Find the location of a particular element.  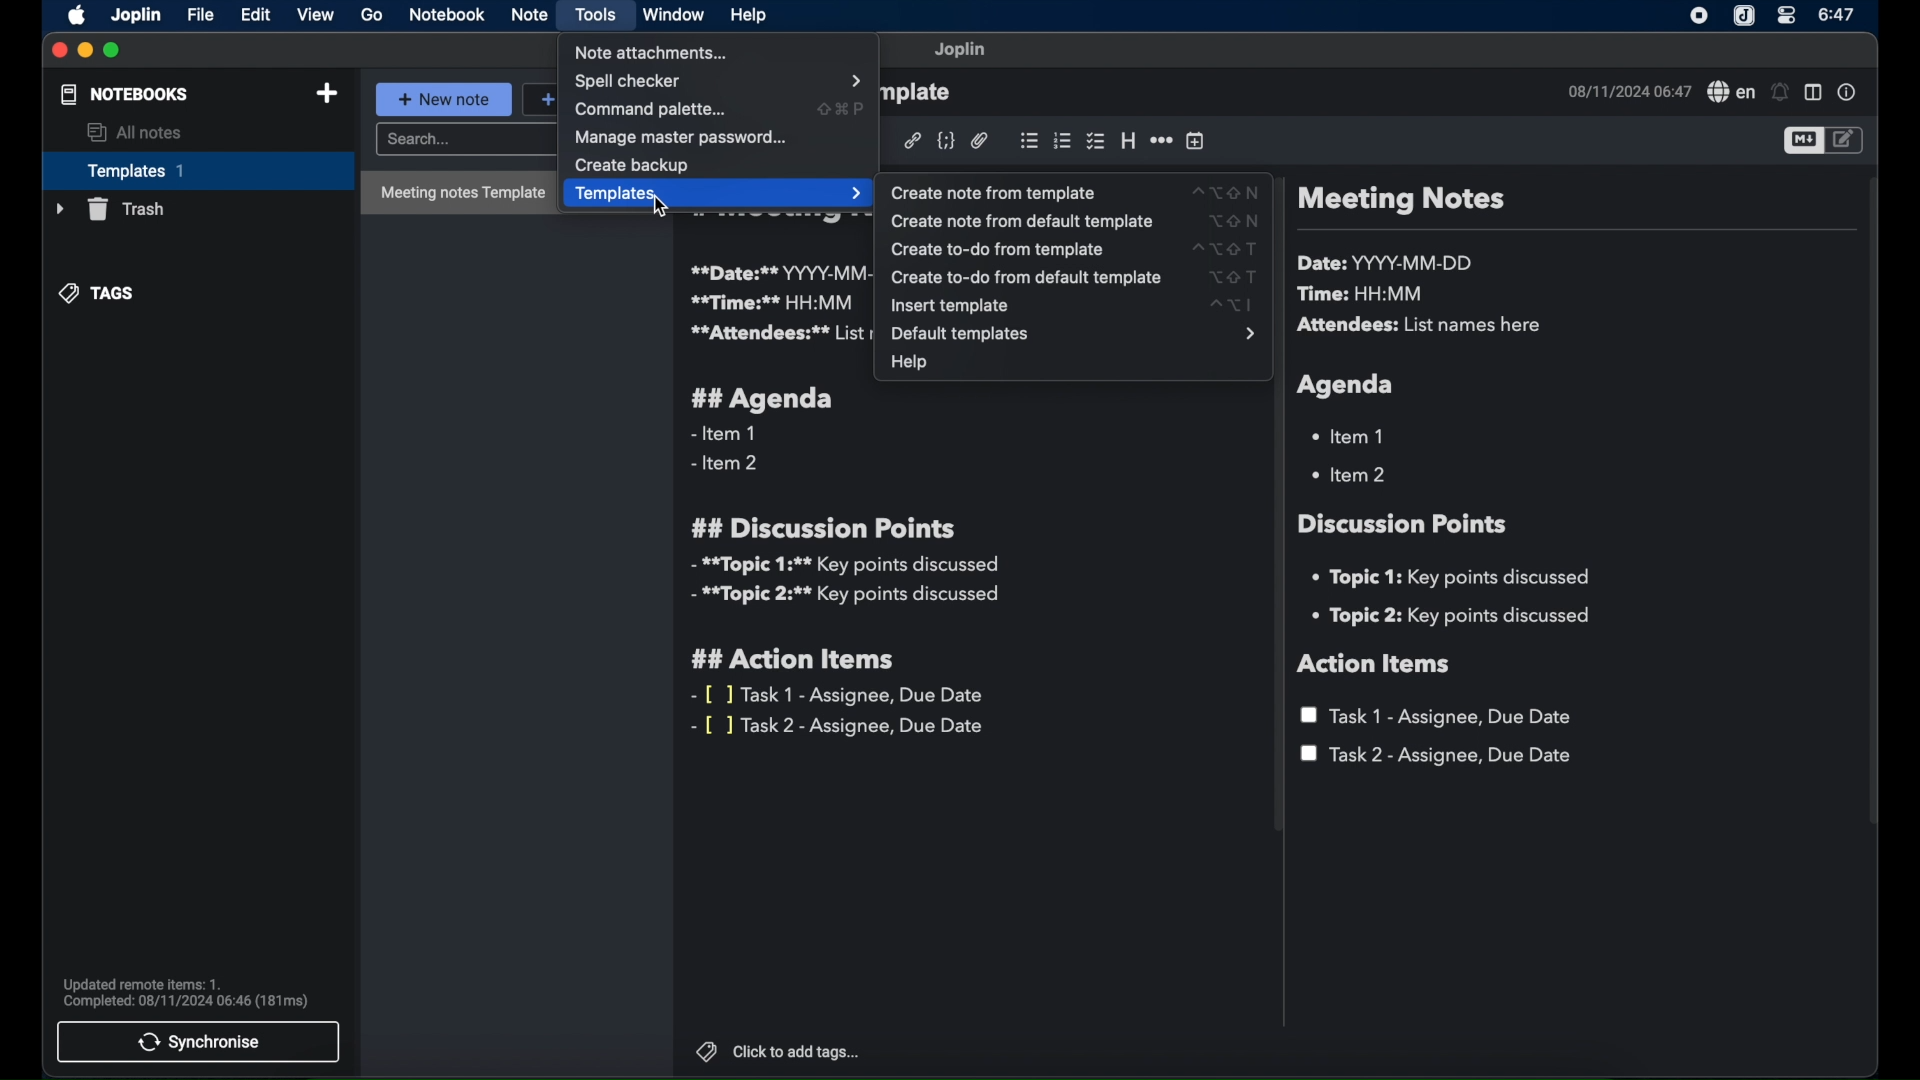

trash is located at coordinates (108, 209).